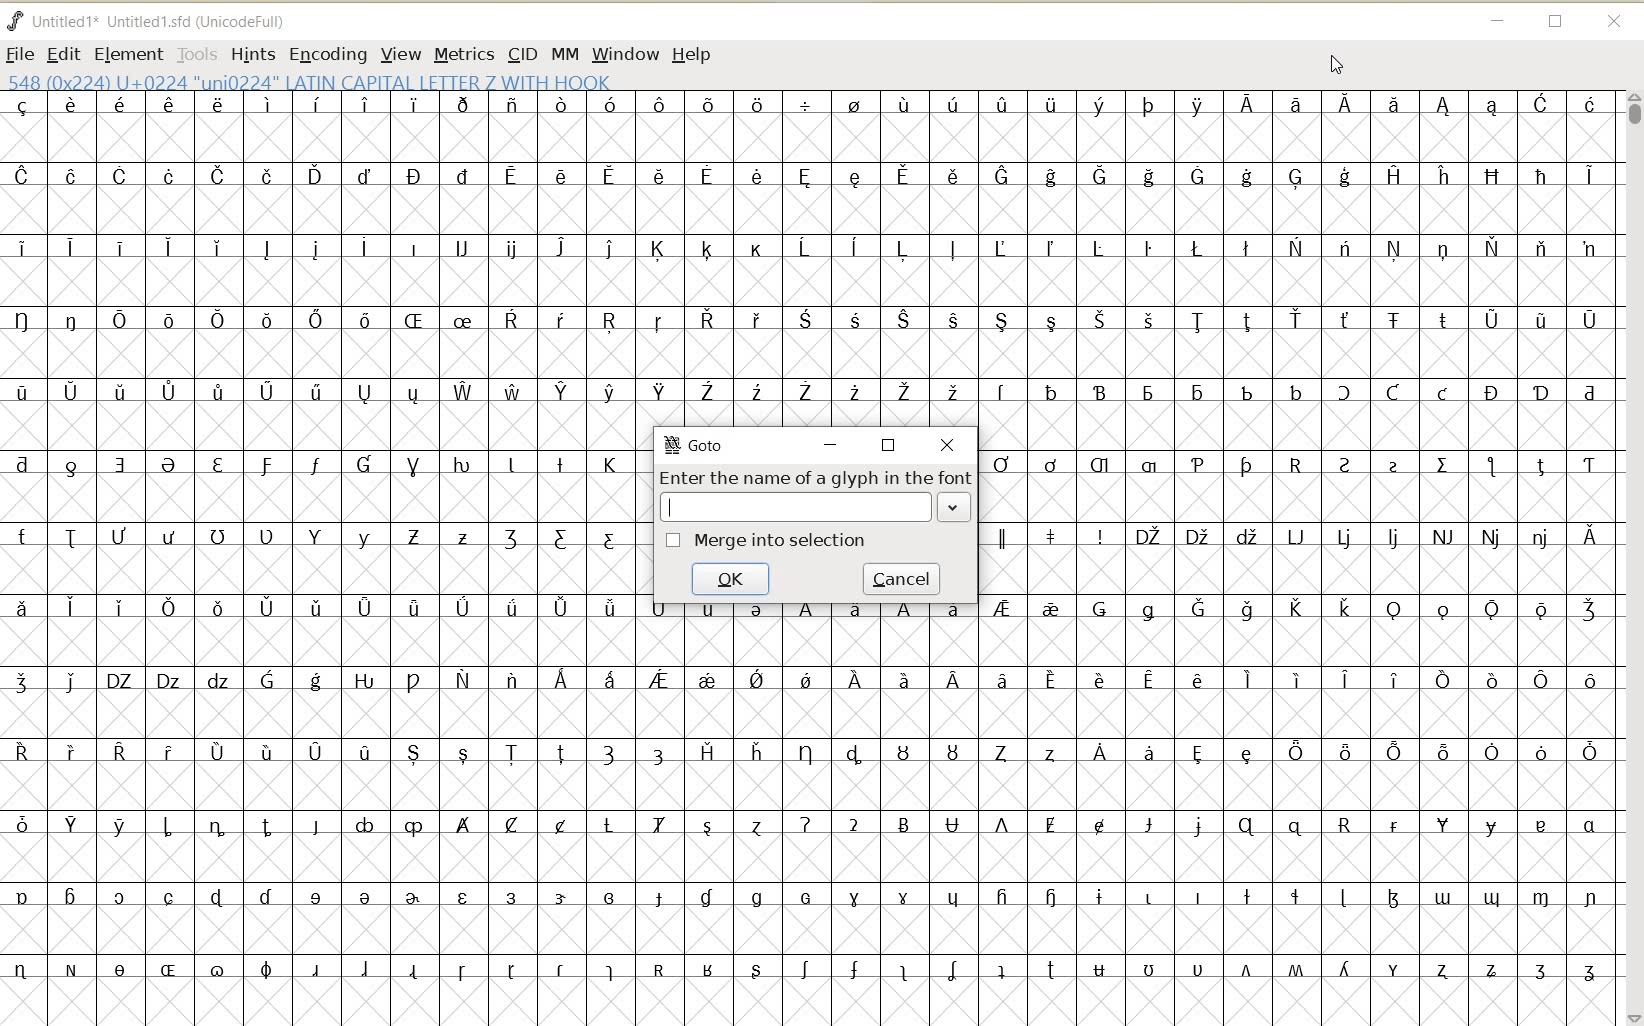  I want to click on ENCODING, so click(327, 55).